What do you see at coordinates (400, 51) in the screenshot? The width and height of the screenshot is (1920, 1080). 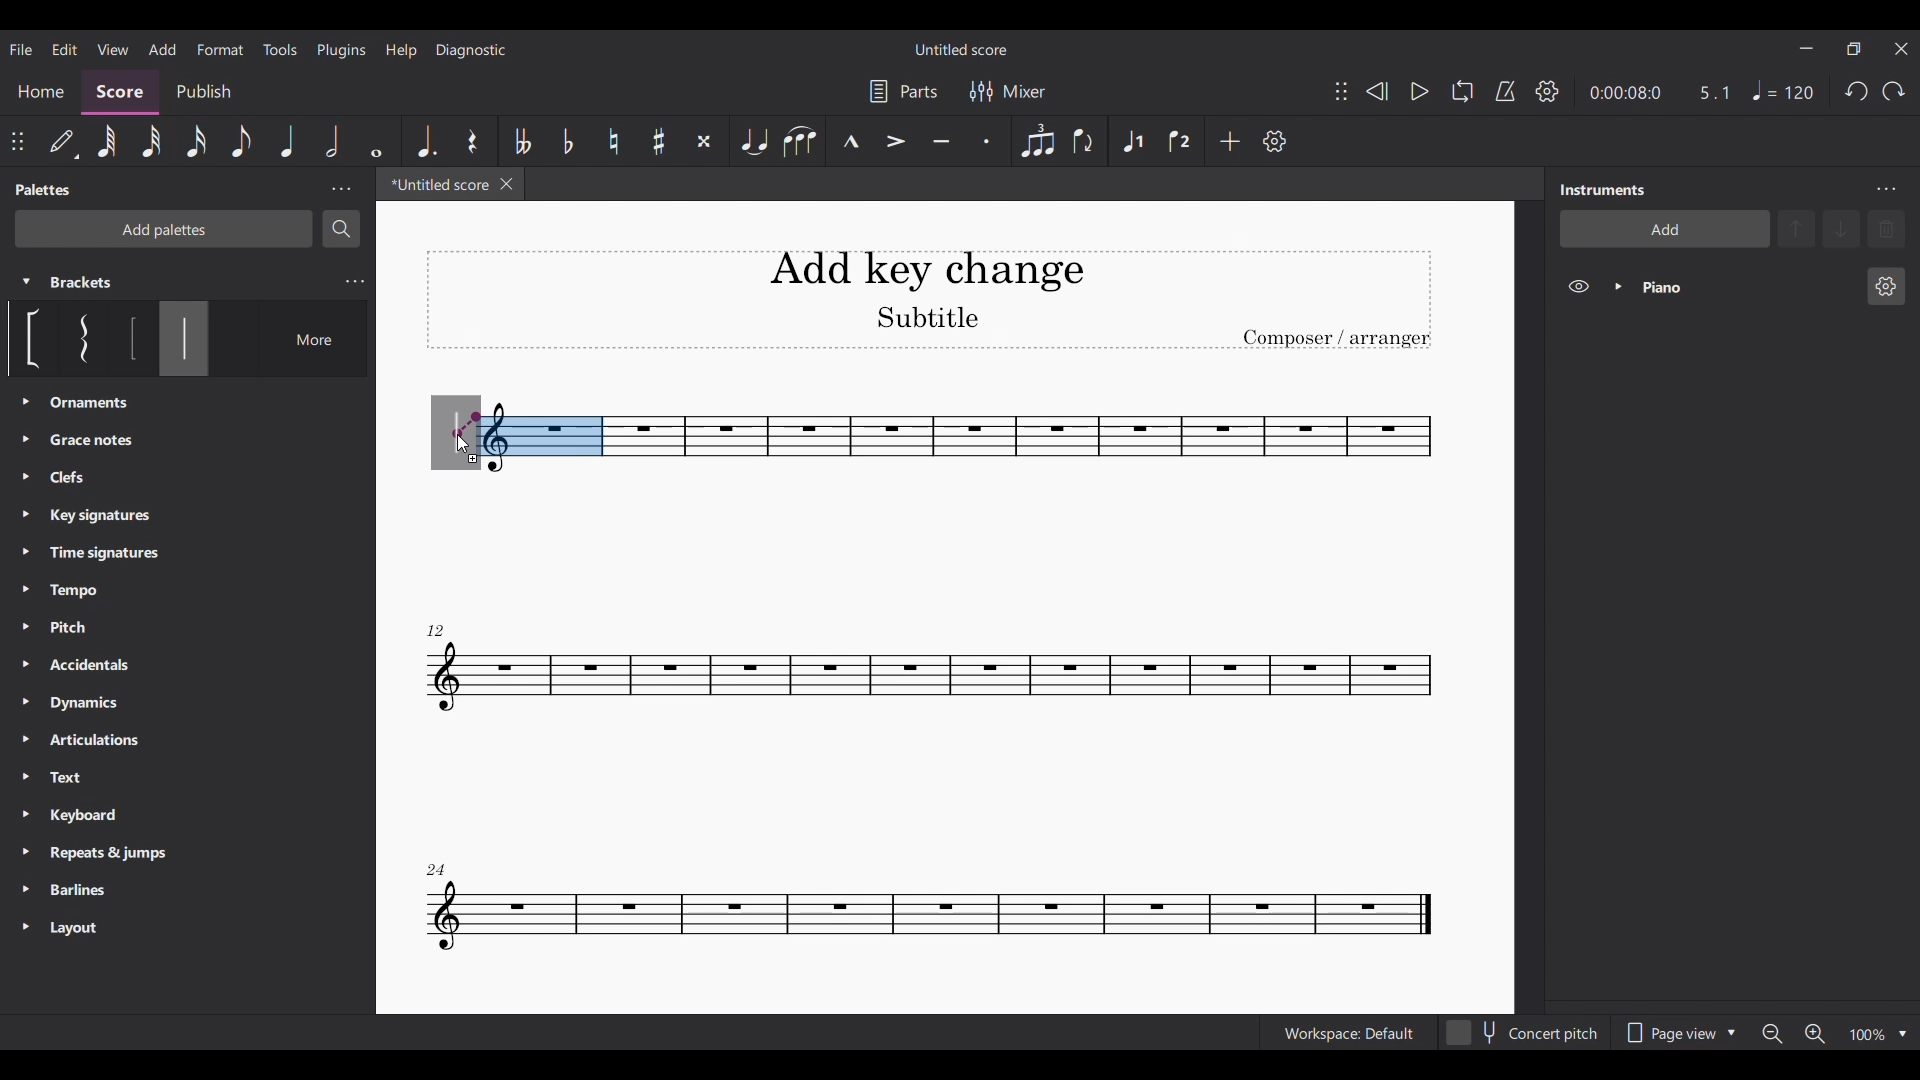 I see `Help menu` at bounding box center [400, 51].